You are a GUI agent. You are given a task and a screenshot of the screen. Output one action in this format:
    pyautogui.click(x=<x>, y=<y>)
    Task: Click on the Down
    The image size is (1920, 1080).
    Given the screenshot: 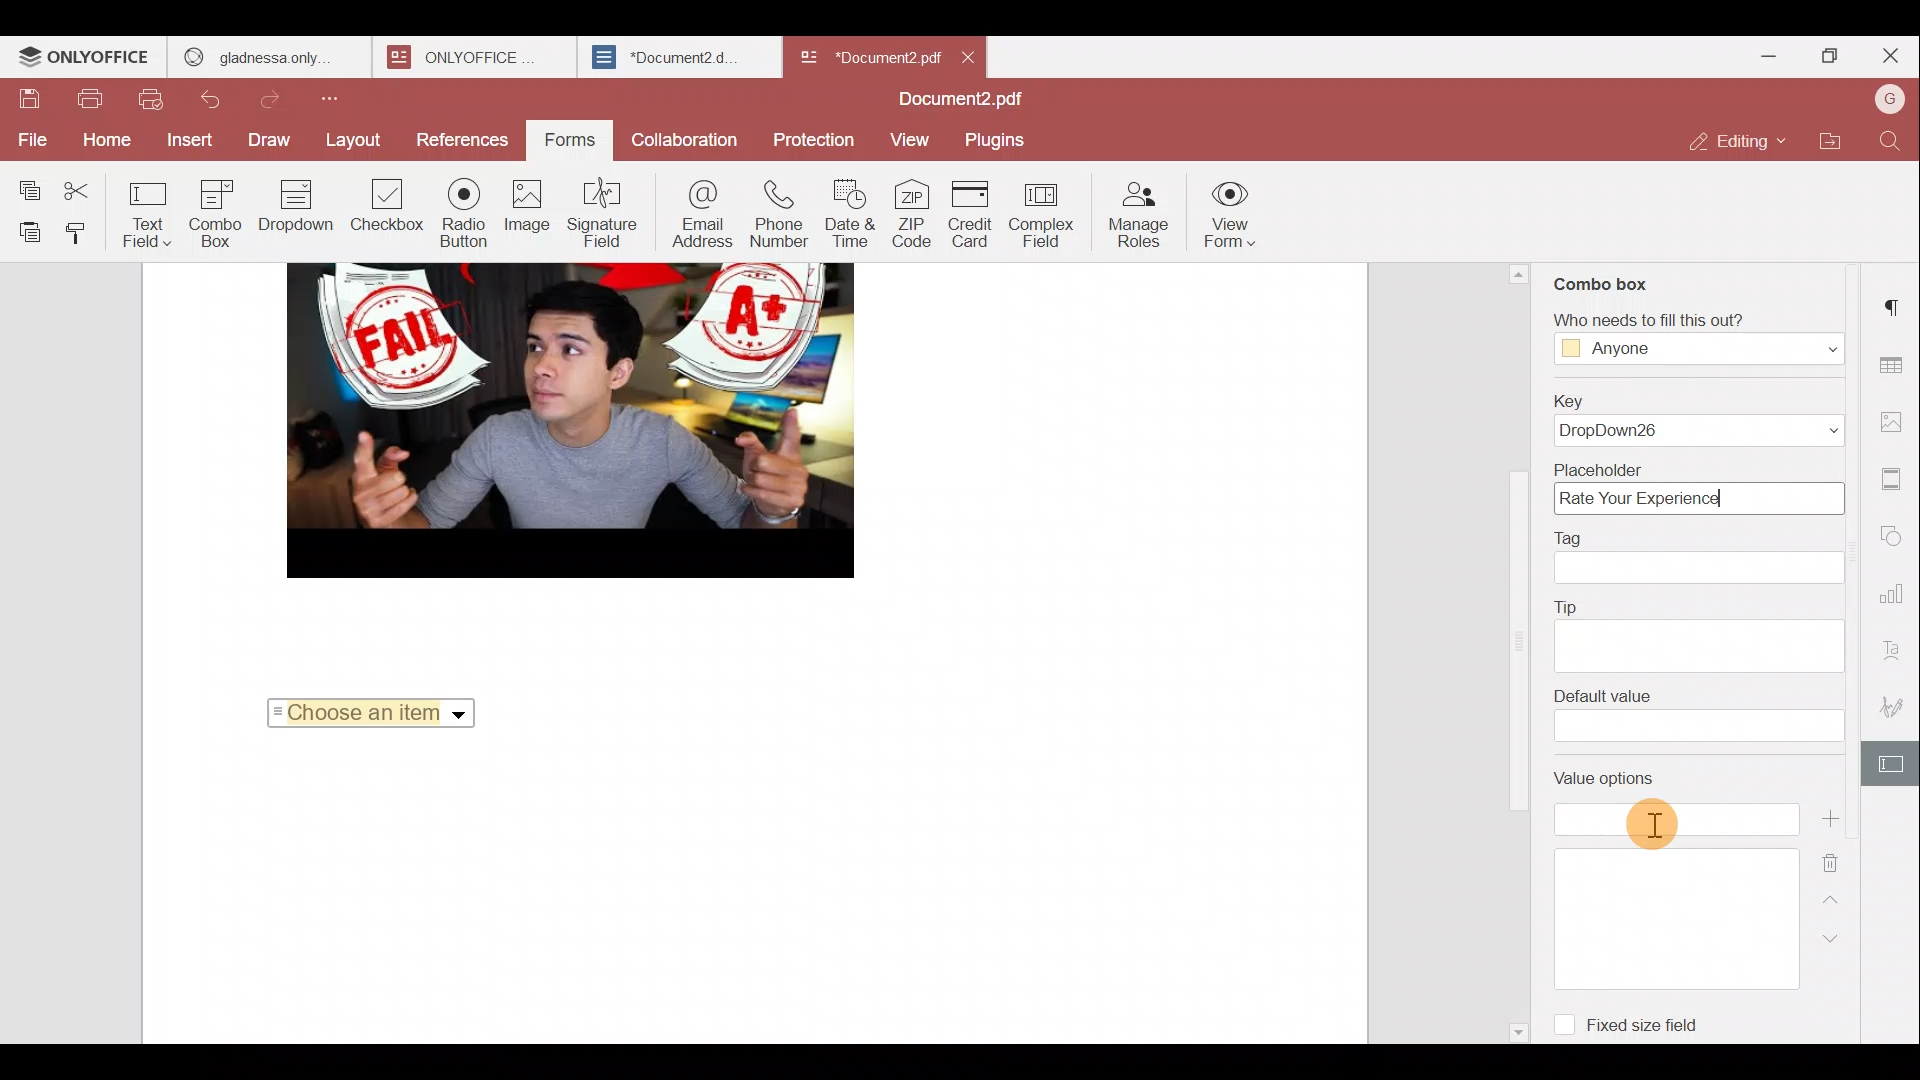 What is the action you would take?
    pyautogui.click(x=1840, y=947)
    